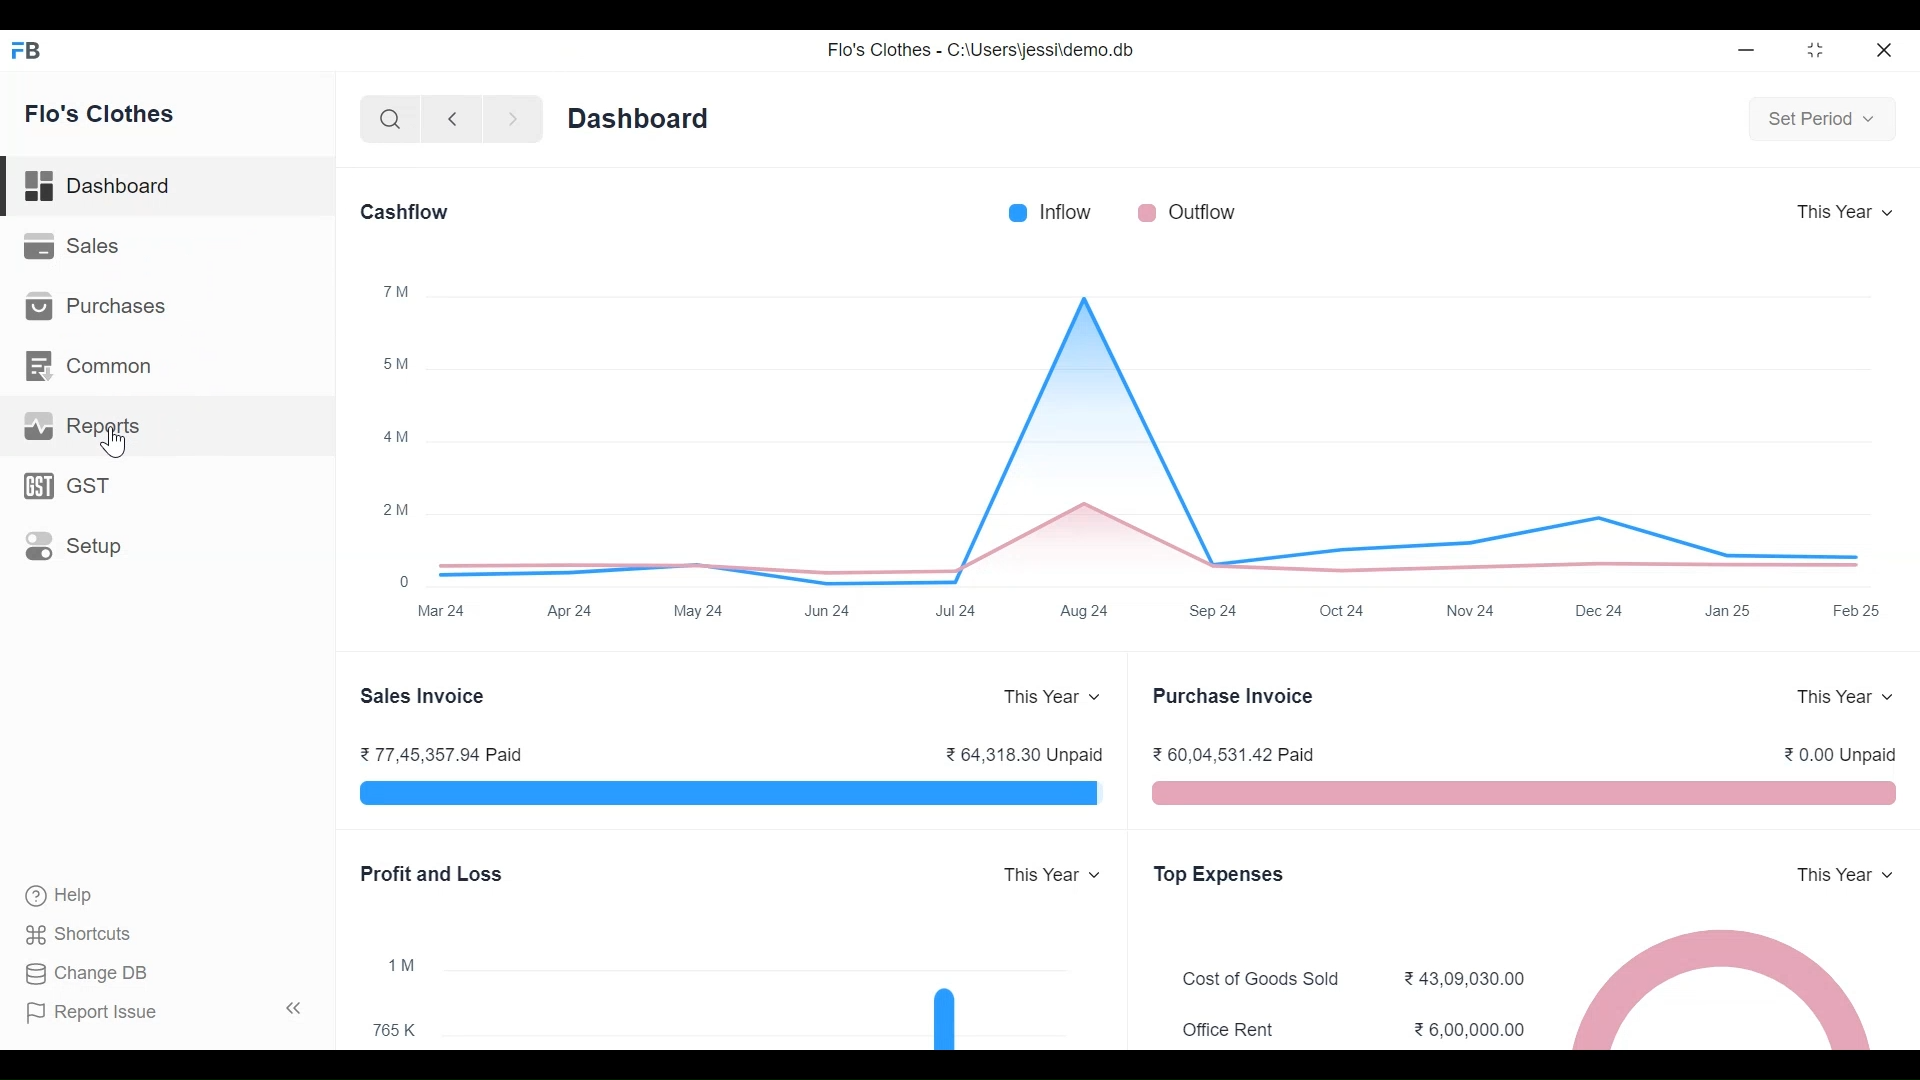  Describe the element at coordinates (1146, 211) in the screenshot. I see `Outflow color bar` at that location.